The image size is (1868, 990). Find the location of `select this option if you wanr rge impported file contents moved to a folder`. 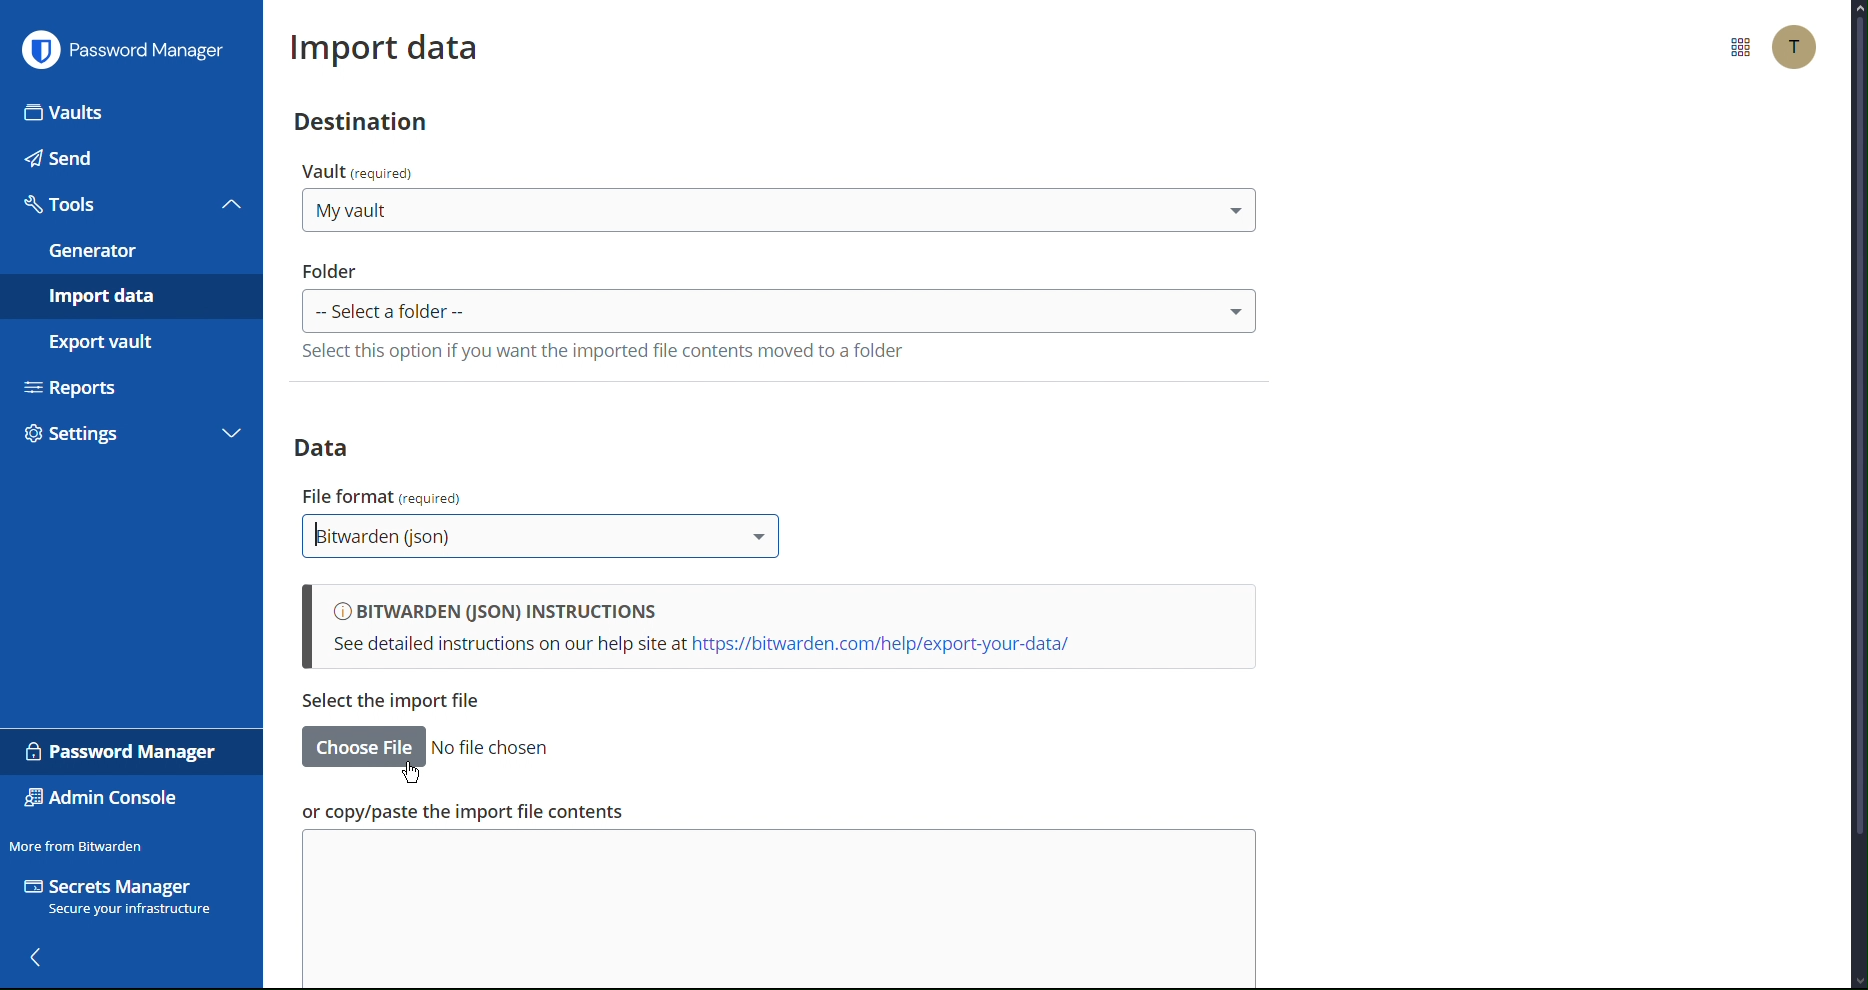

select this option if you wanr rge impported file contents moved to a folder is located at coordinates (605, 349).